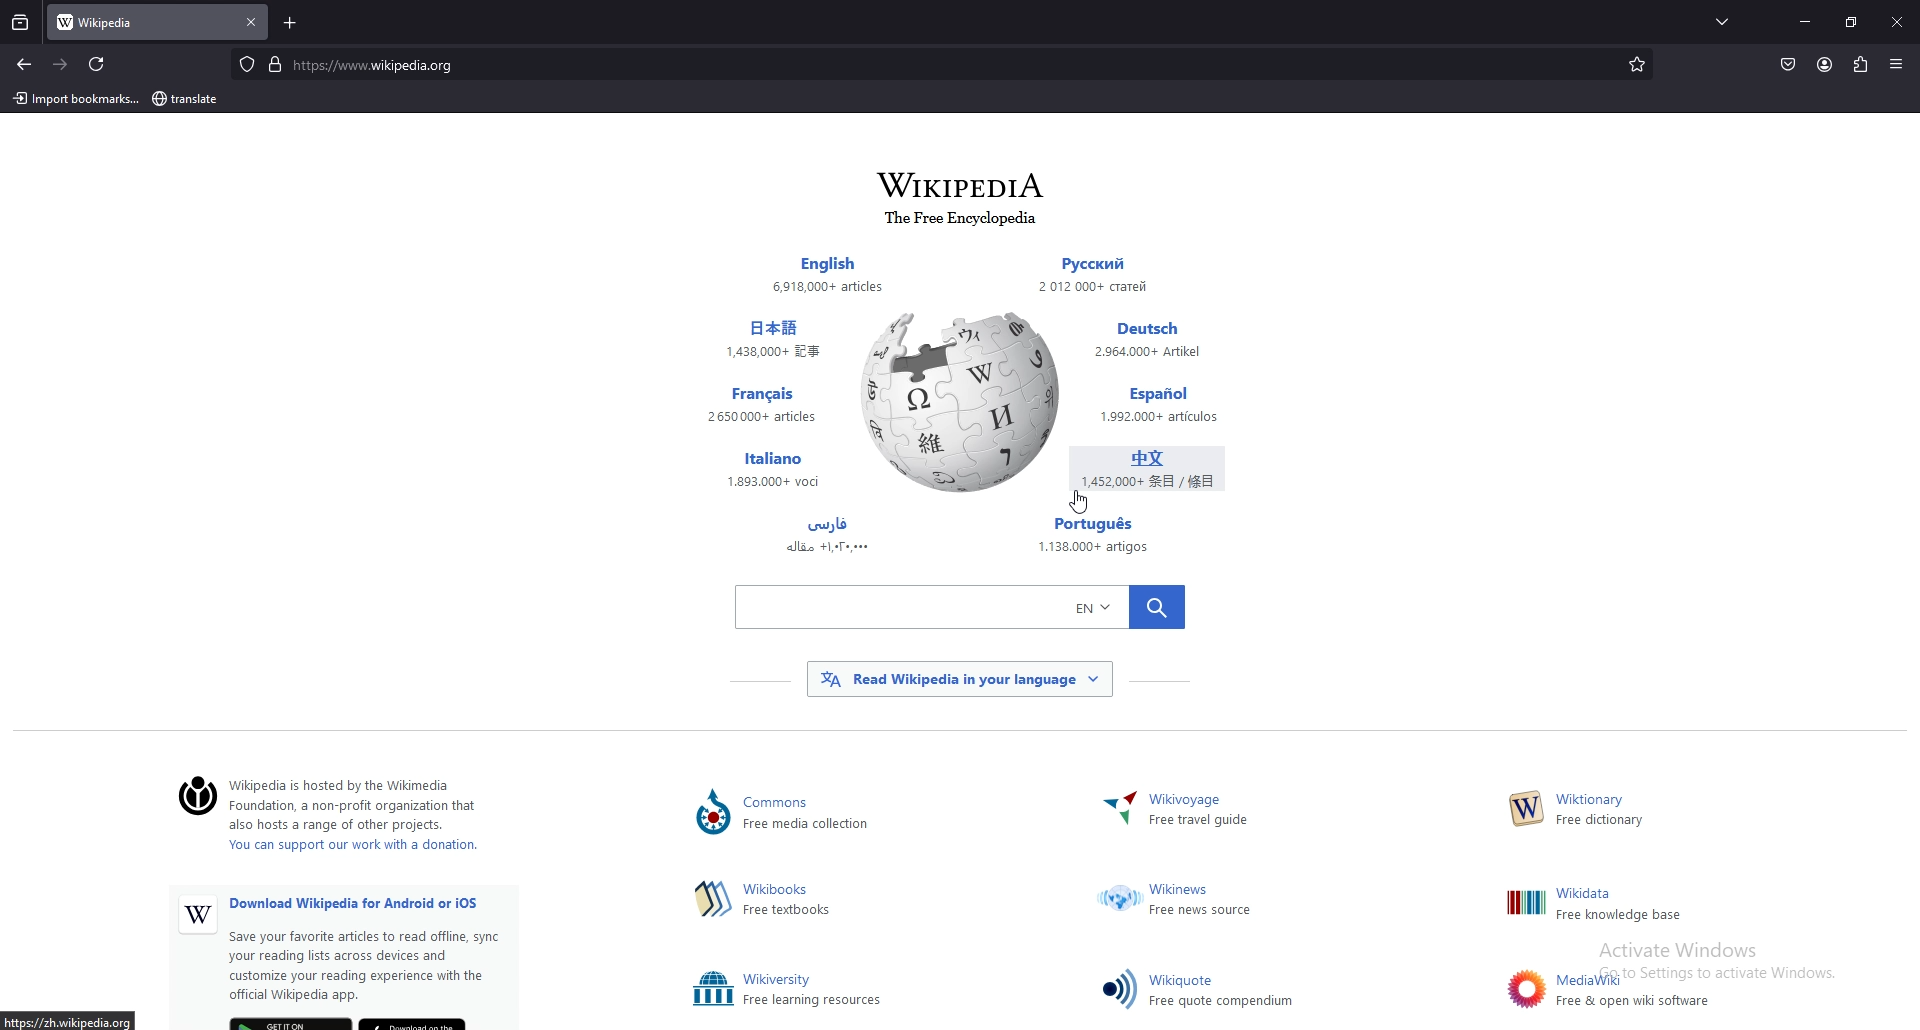 The width and height of the screenshot is (1920, 1030). I want to click on 1he ree tncyclopedia, so click(963, 219).